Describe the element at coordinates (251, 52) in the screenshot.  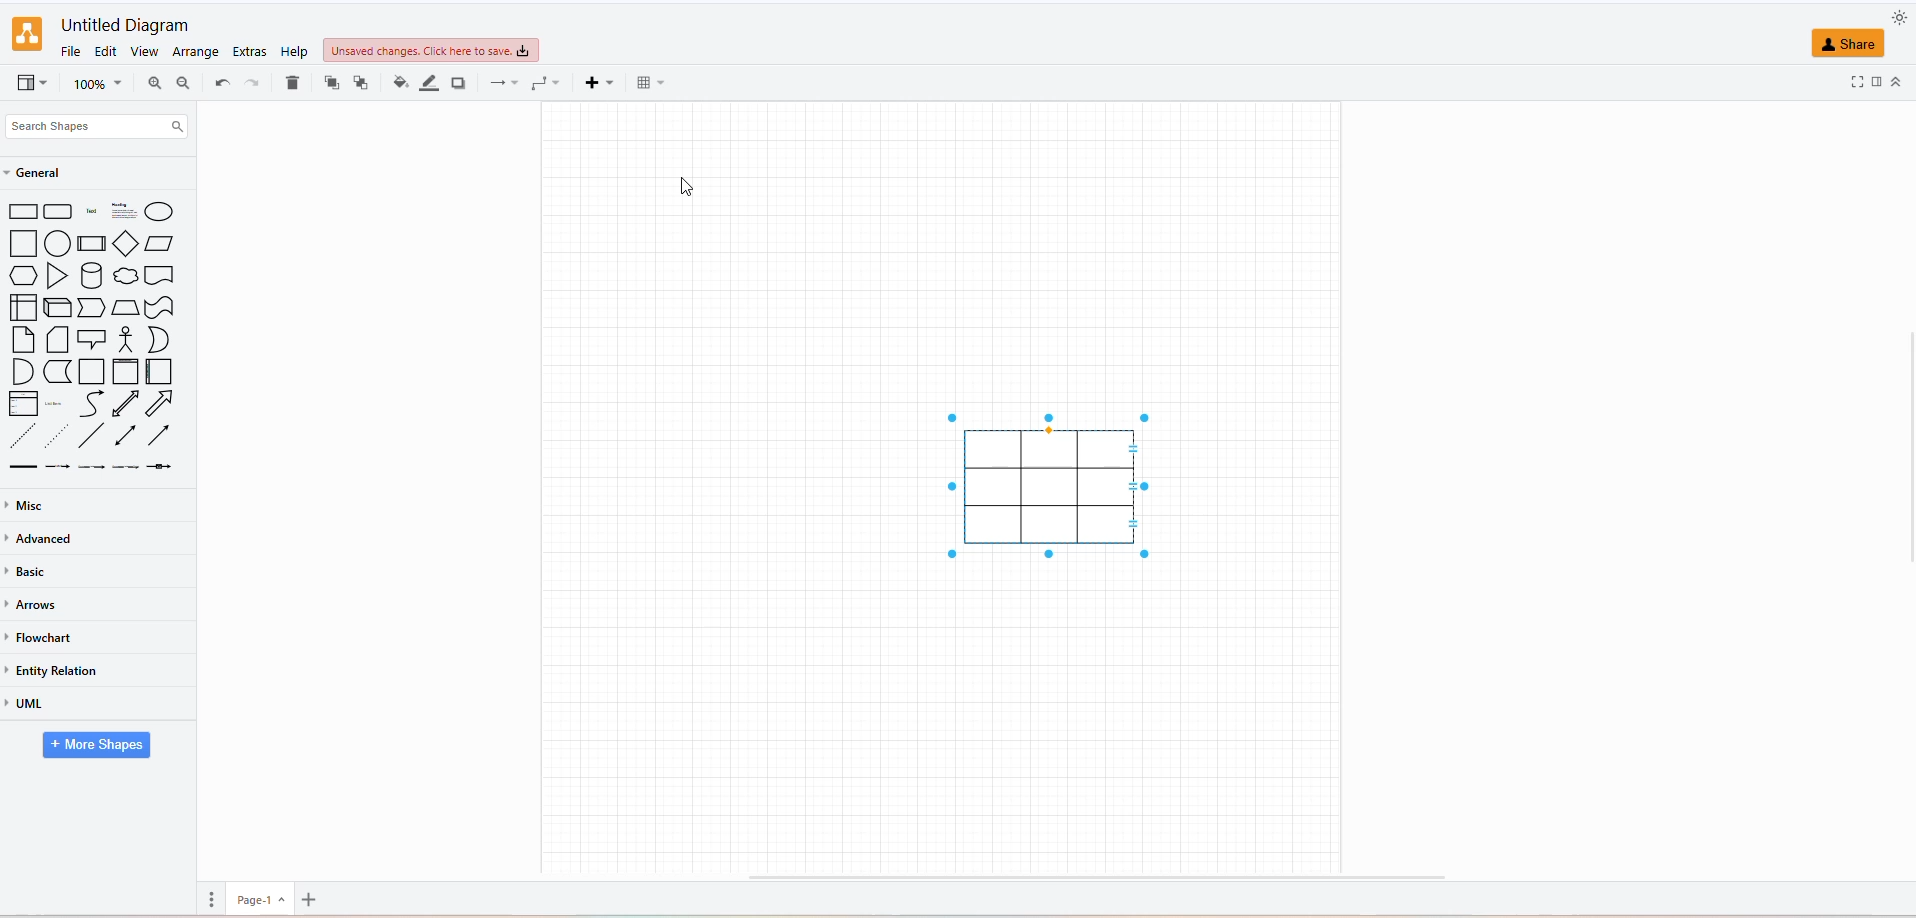
I see `extras` at that location.